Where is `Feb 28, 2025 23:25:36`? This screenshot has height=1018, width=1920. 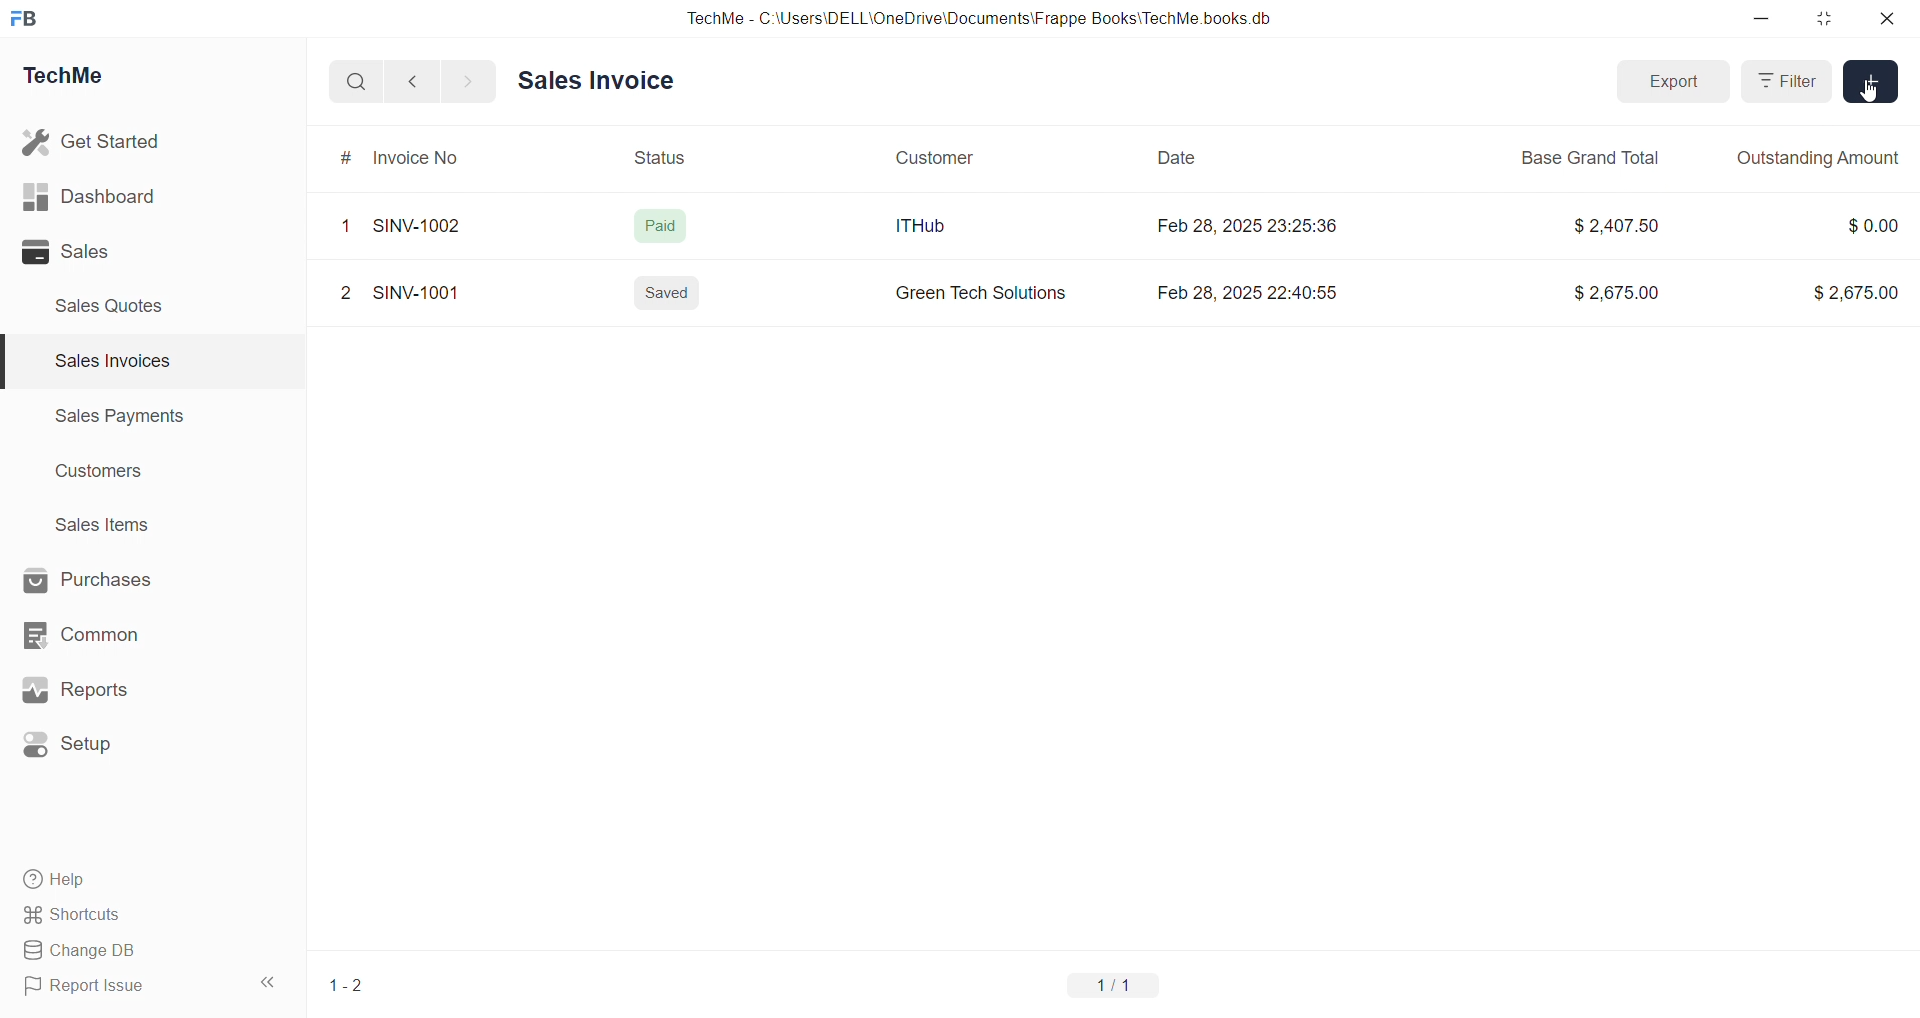
Feb 28, 2025 23:25:36 is located at coordinates (1250, 232).